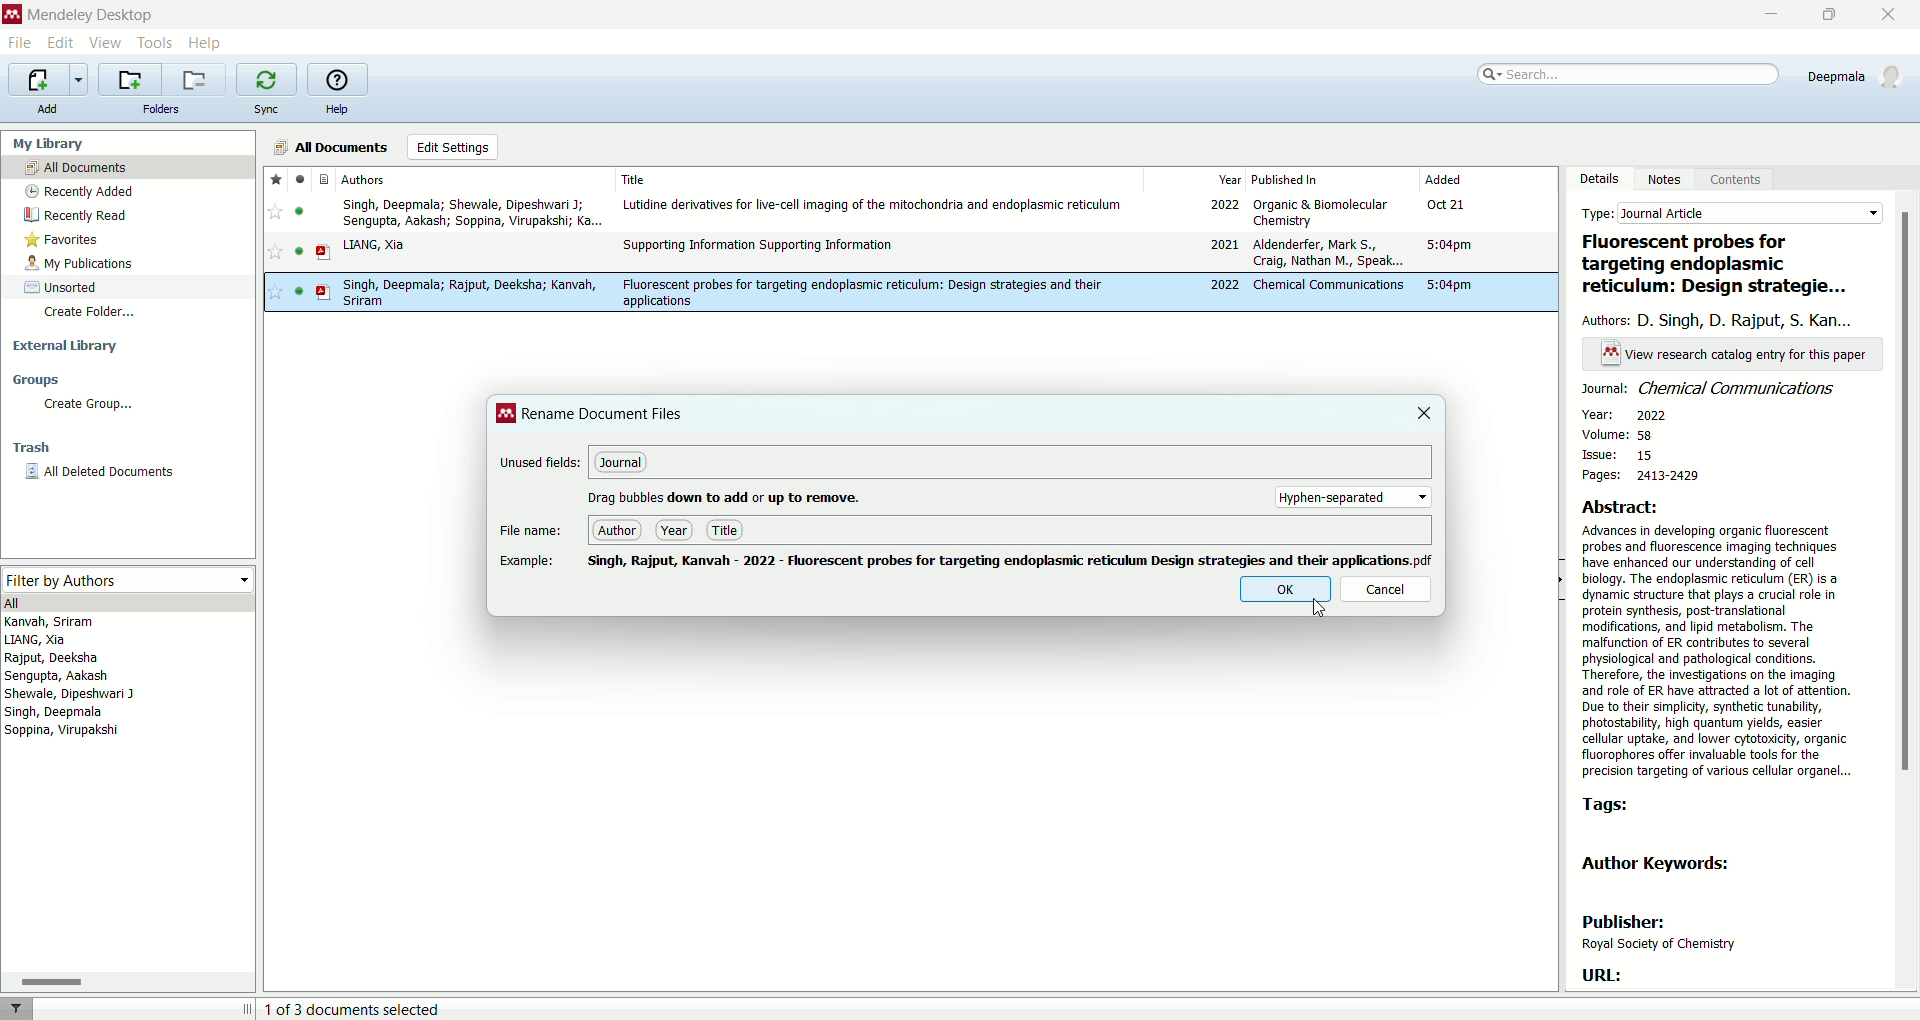 Image resolution: width=1920 pixels, height=1020 pixels. Describe the element at coordinates (676, 530) in the screenshot. I see `year` at that location.